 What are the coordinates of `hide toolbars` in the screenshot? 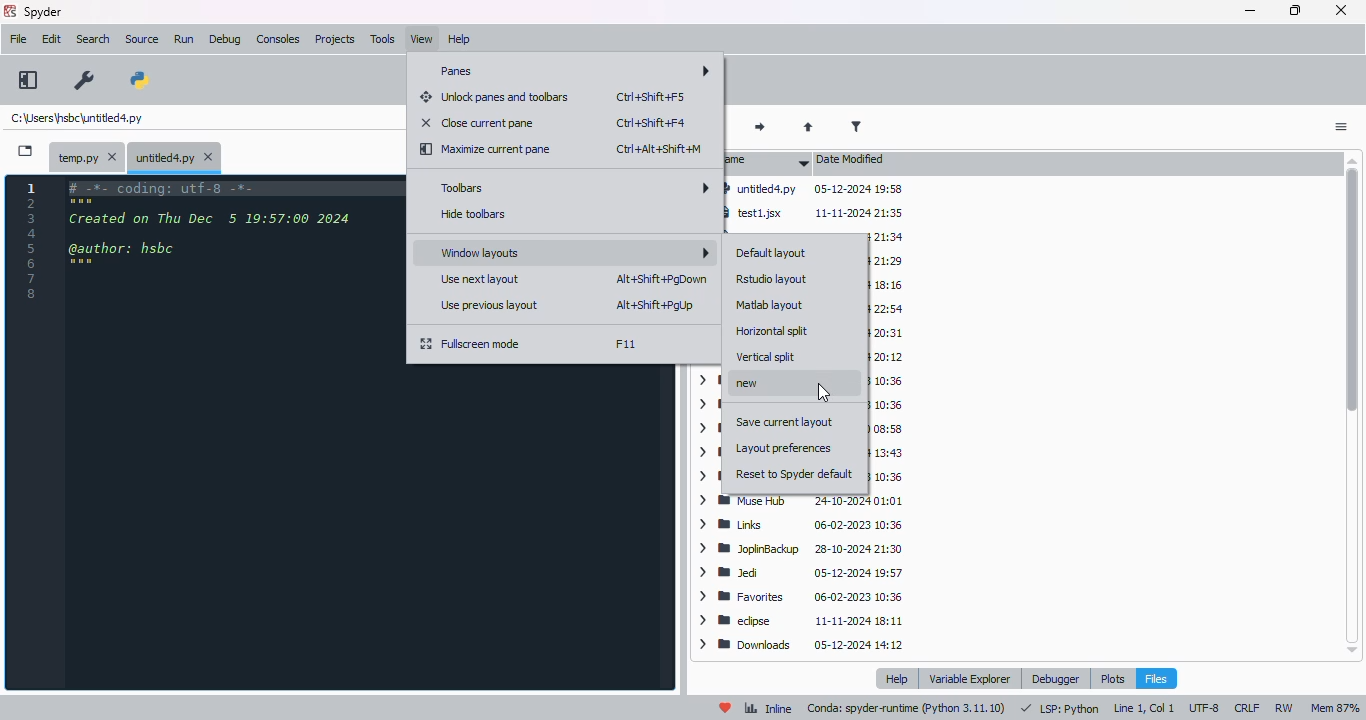 It's located at (475, 214).